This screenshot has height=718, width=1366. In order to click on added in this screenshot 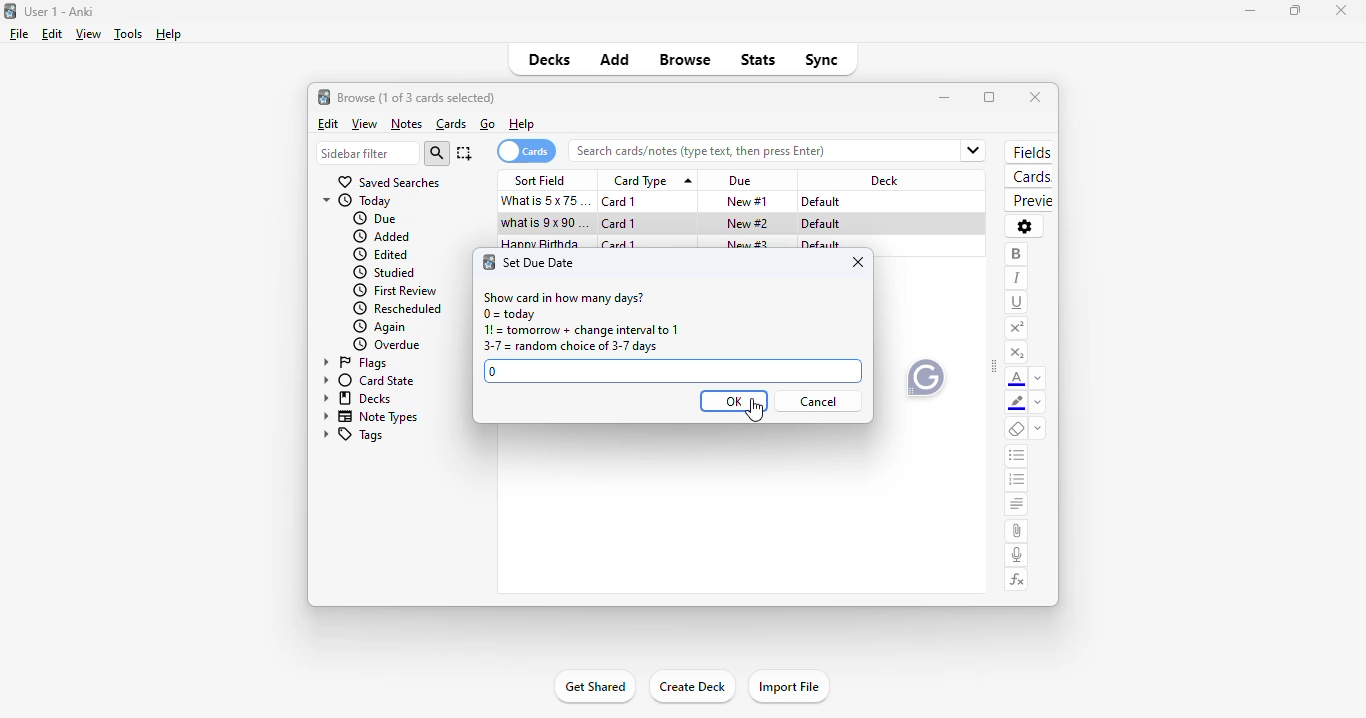, I will do `click(382, 236)`.